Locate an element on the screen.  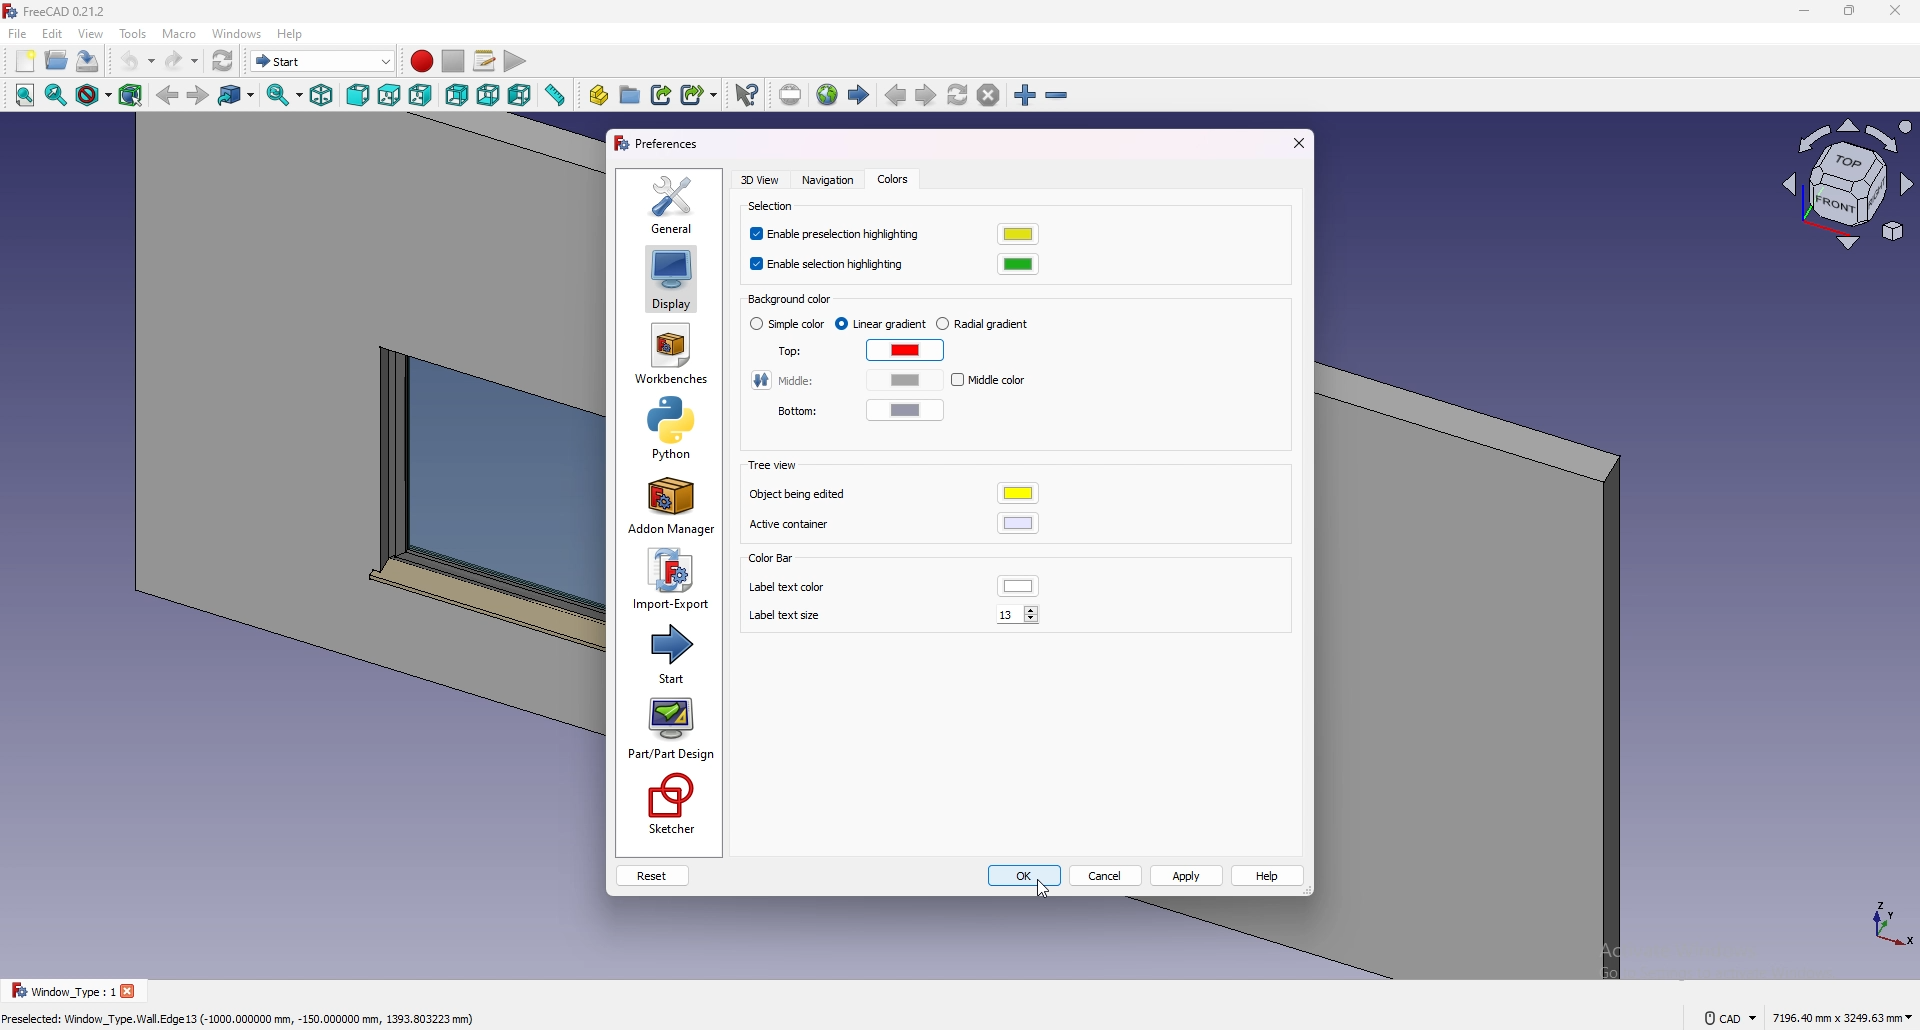
color bar is located at coordinates (770, 559).